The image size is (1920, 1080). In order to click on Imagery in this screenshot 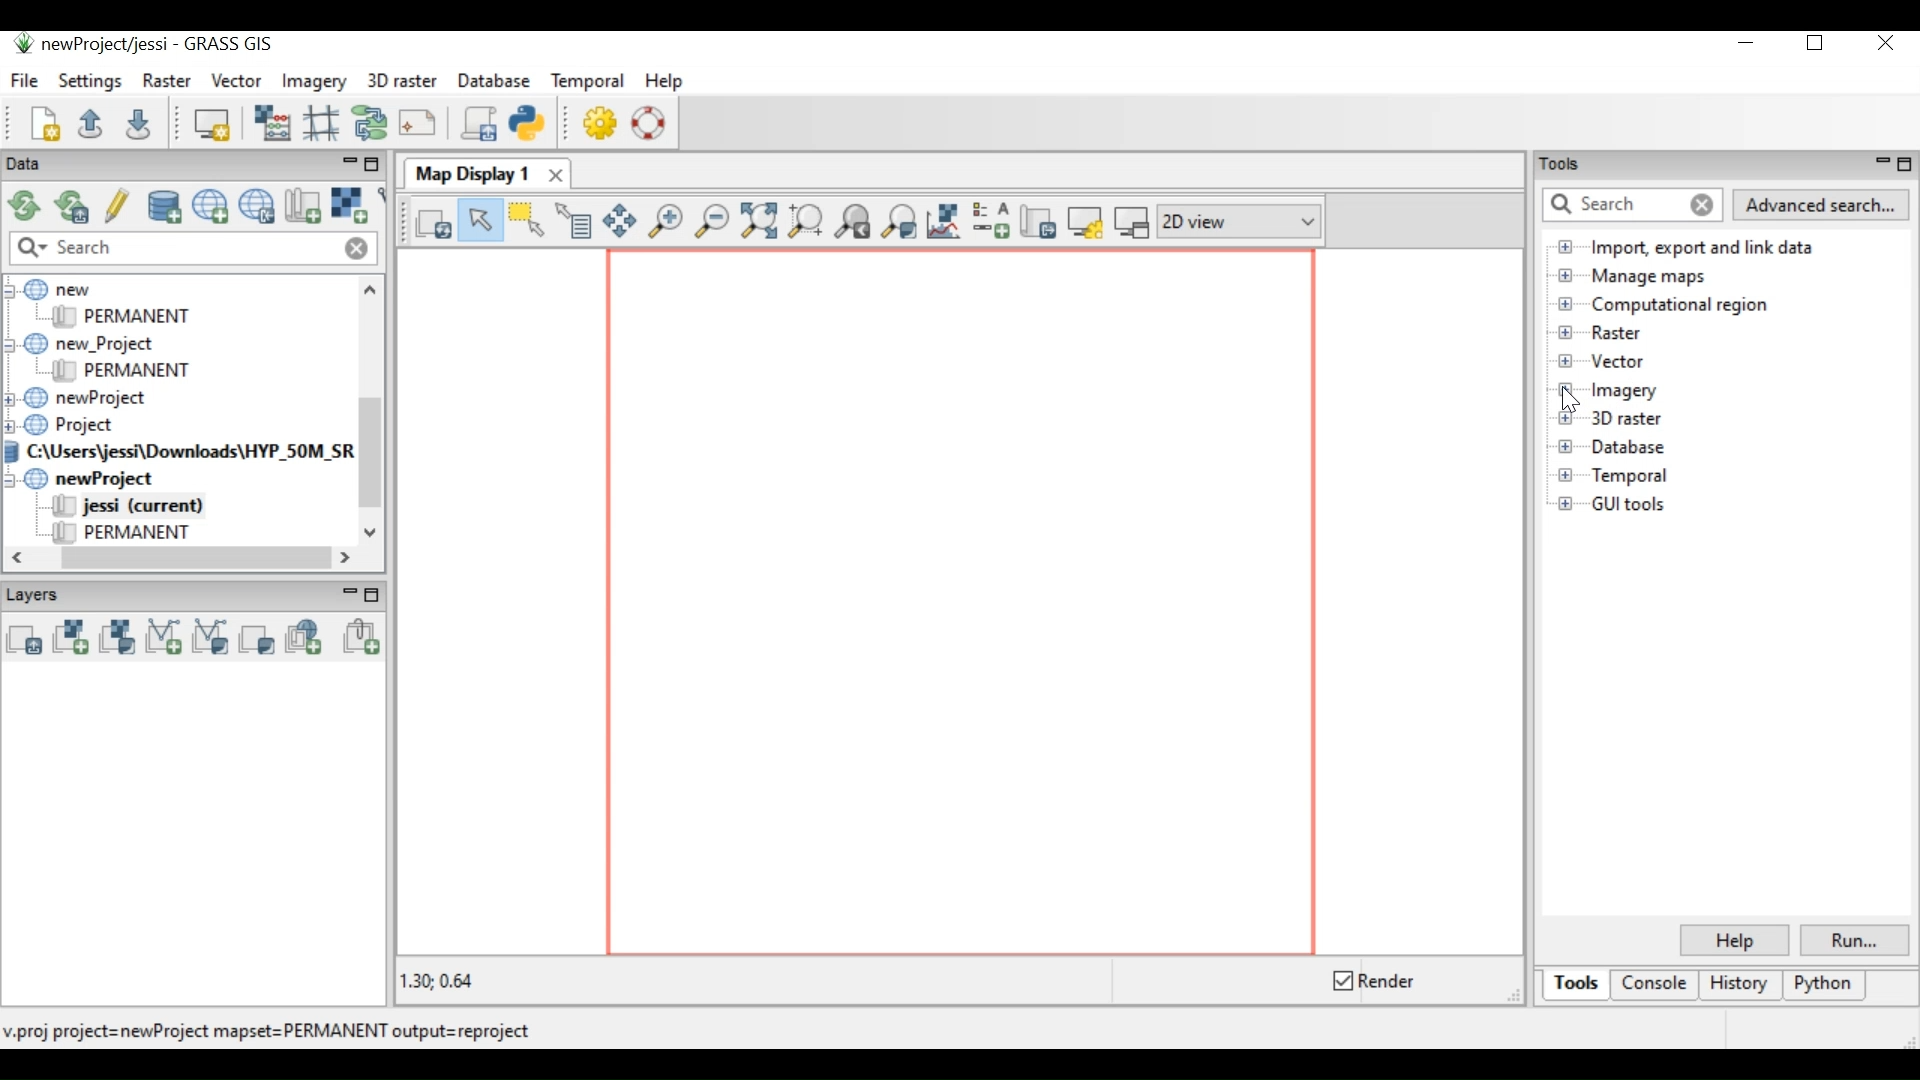, I will do `click(1607, 391)`.